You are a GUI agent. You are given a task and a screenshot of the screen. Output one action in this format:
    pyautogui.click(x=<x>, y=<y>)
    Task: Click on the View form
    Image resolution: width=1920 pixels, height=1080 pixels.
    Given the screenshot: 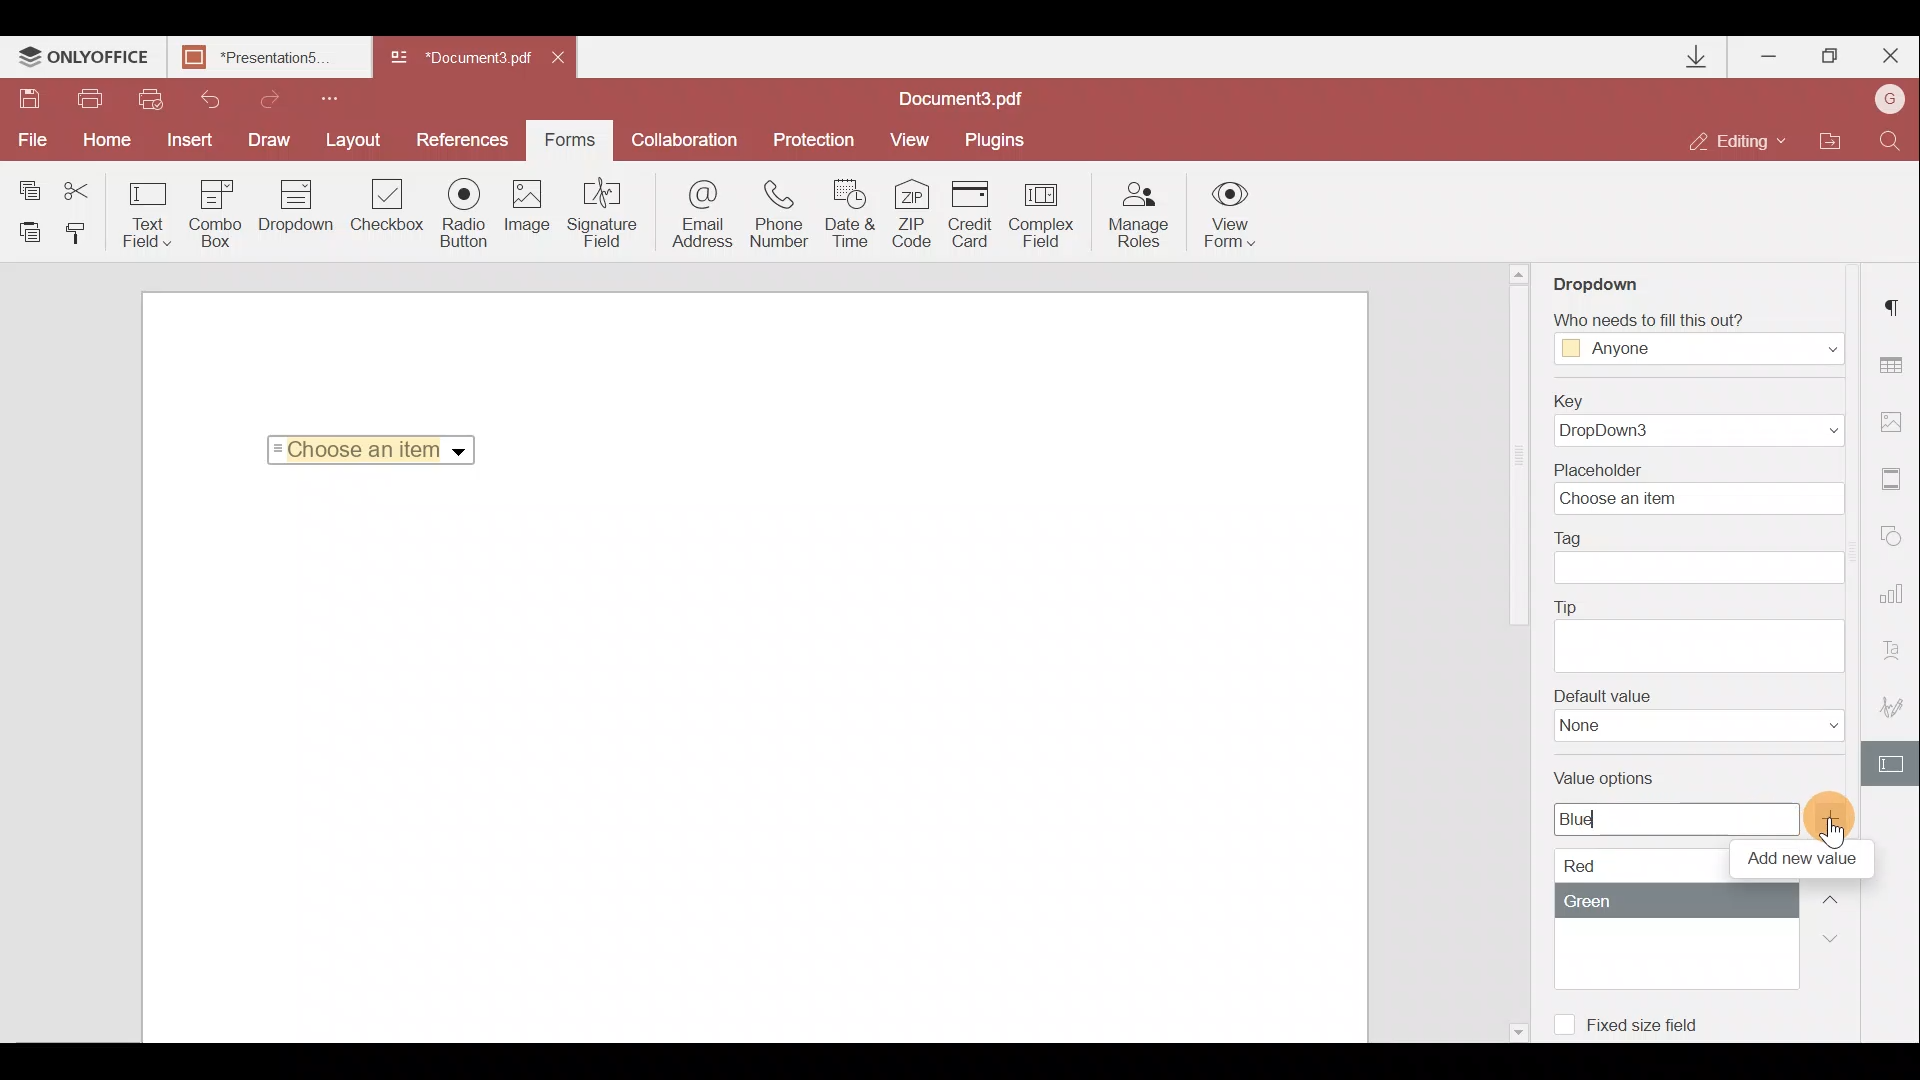 What is the action you would take?
    pyautogui.click(x=1228, y=214)
    